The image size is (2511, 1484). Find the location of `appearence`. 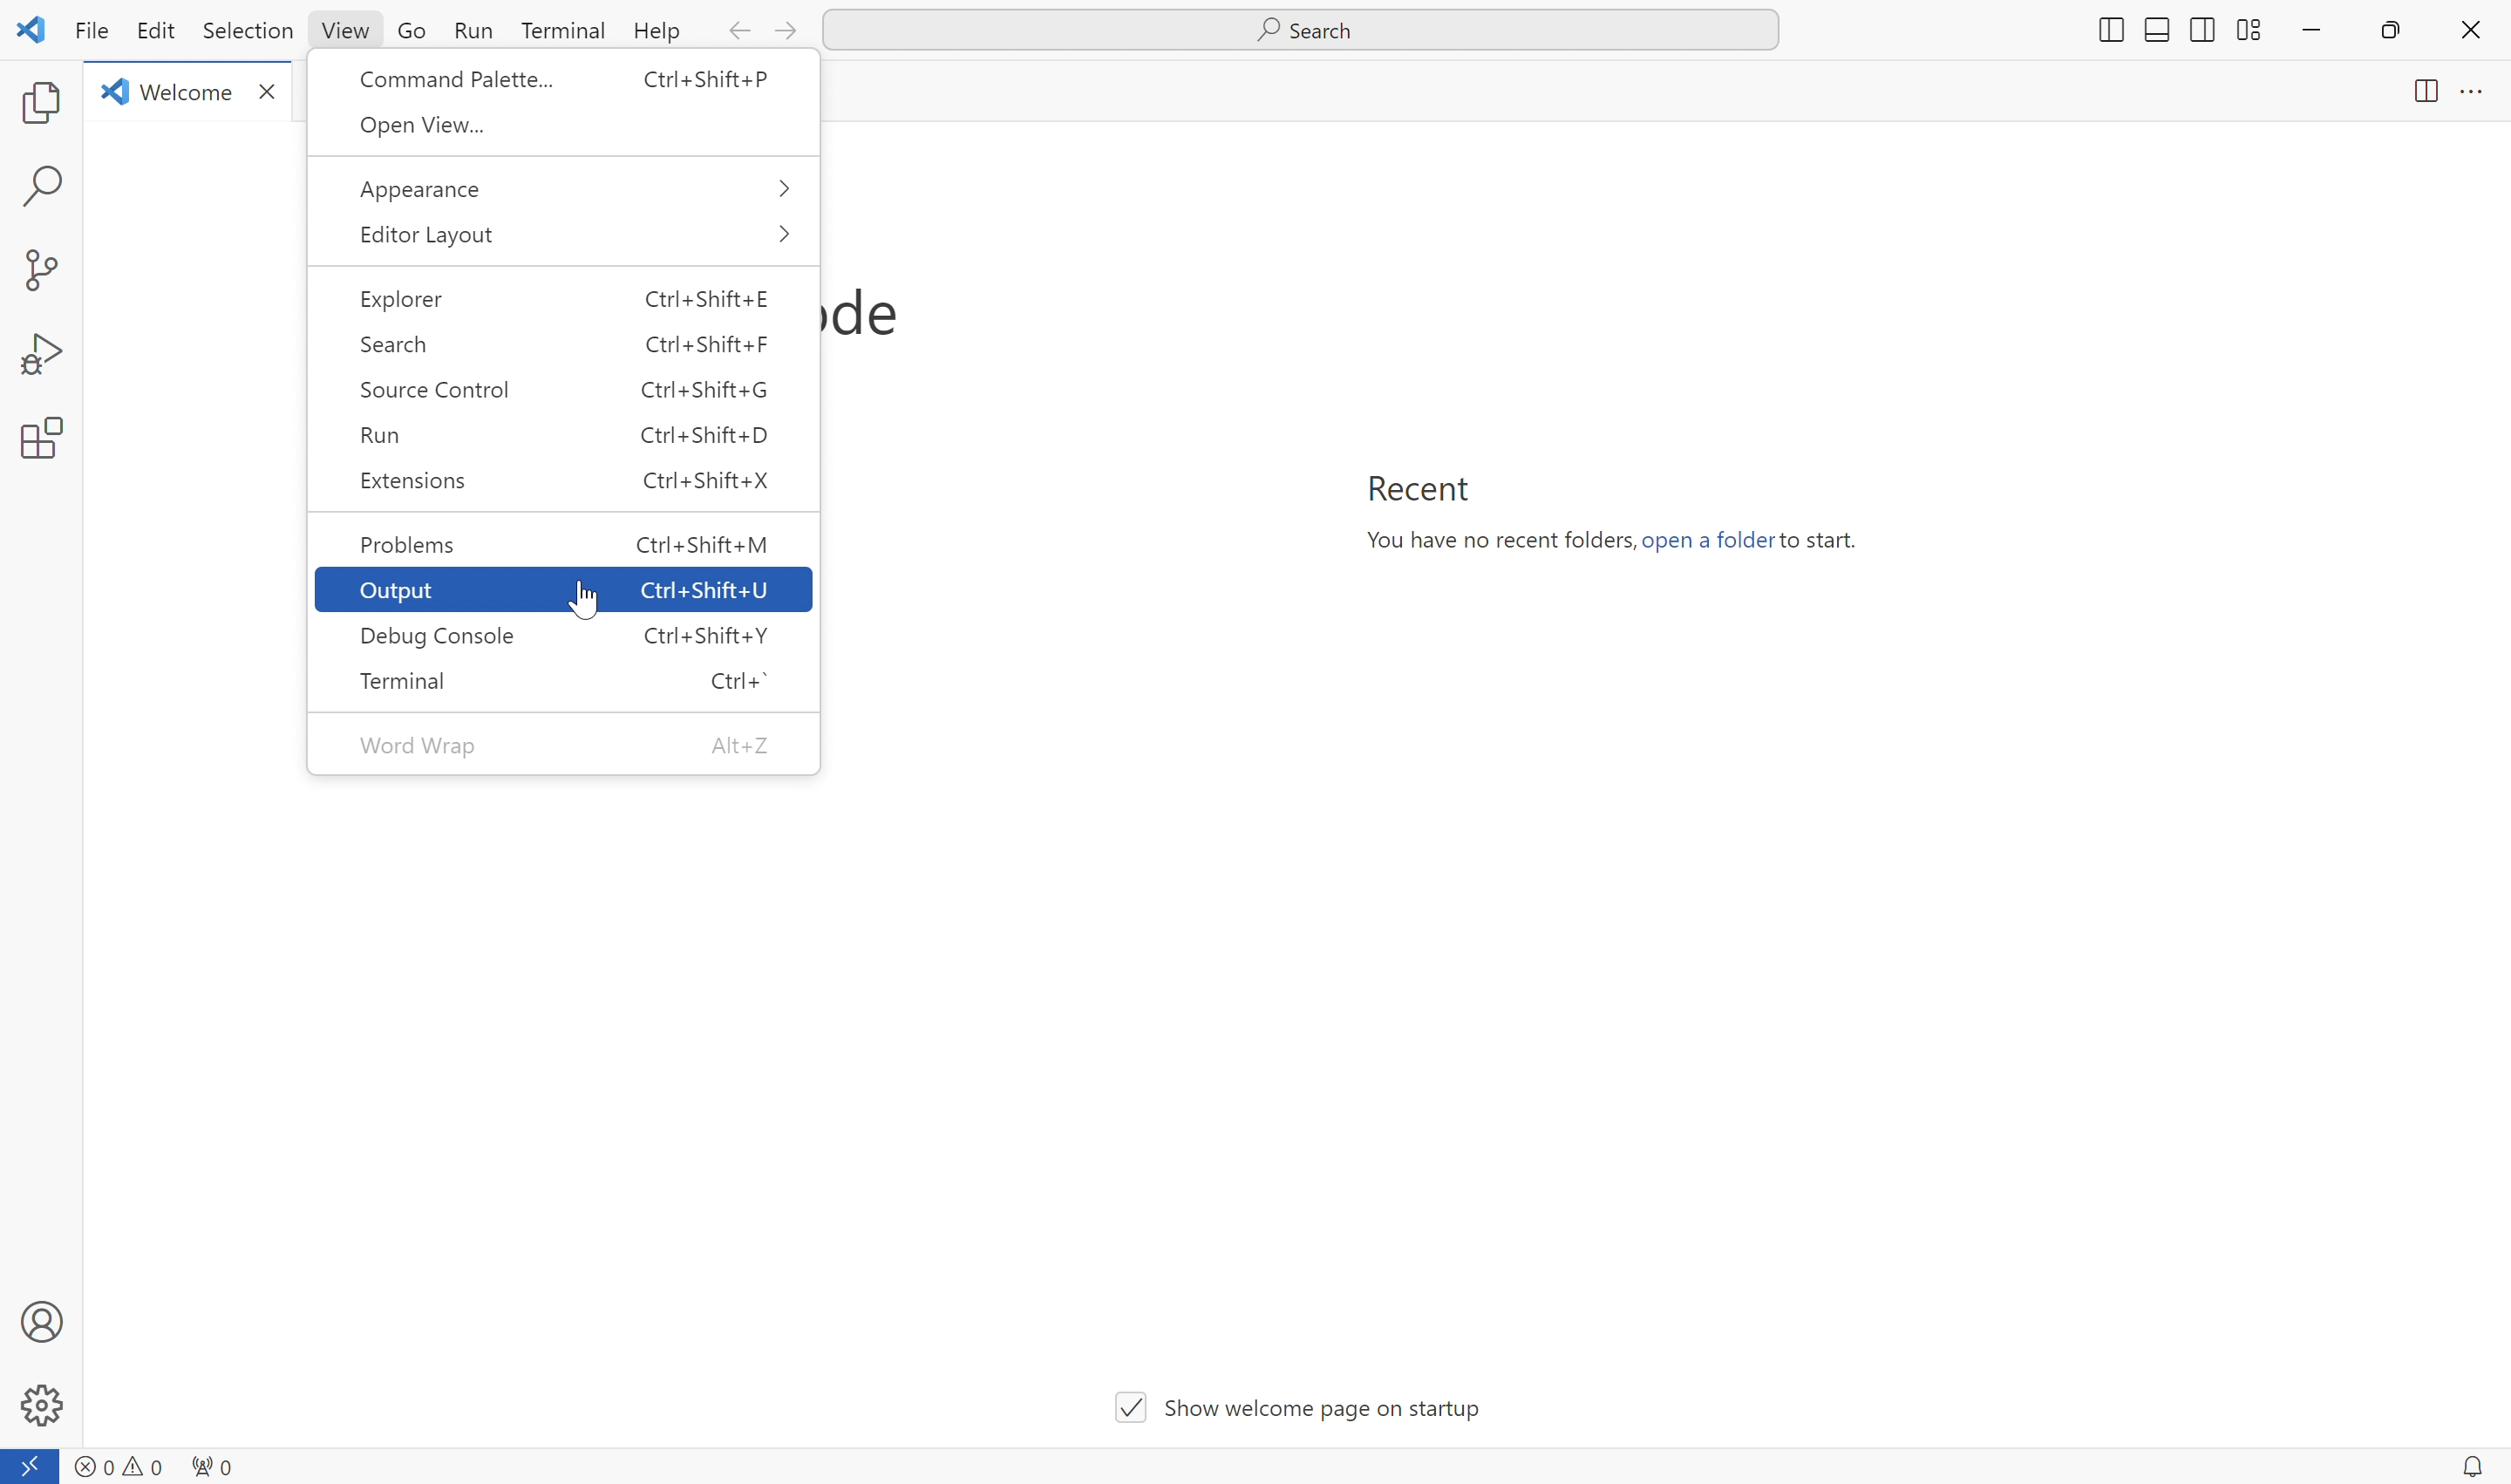

appearence is located at coordinates (566, 186).